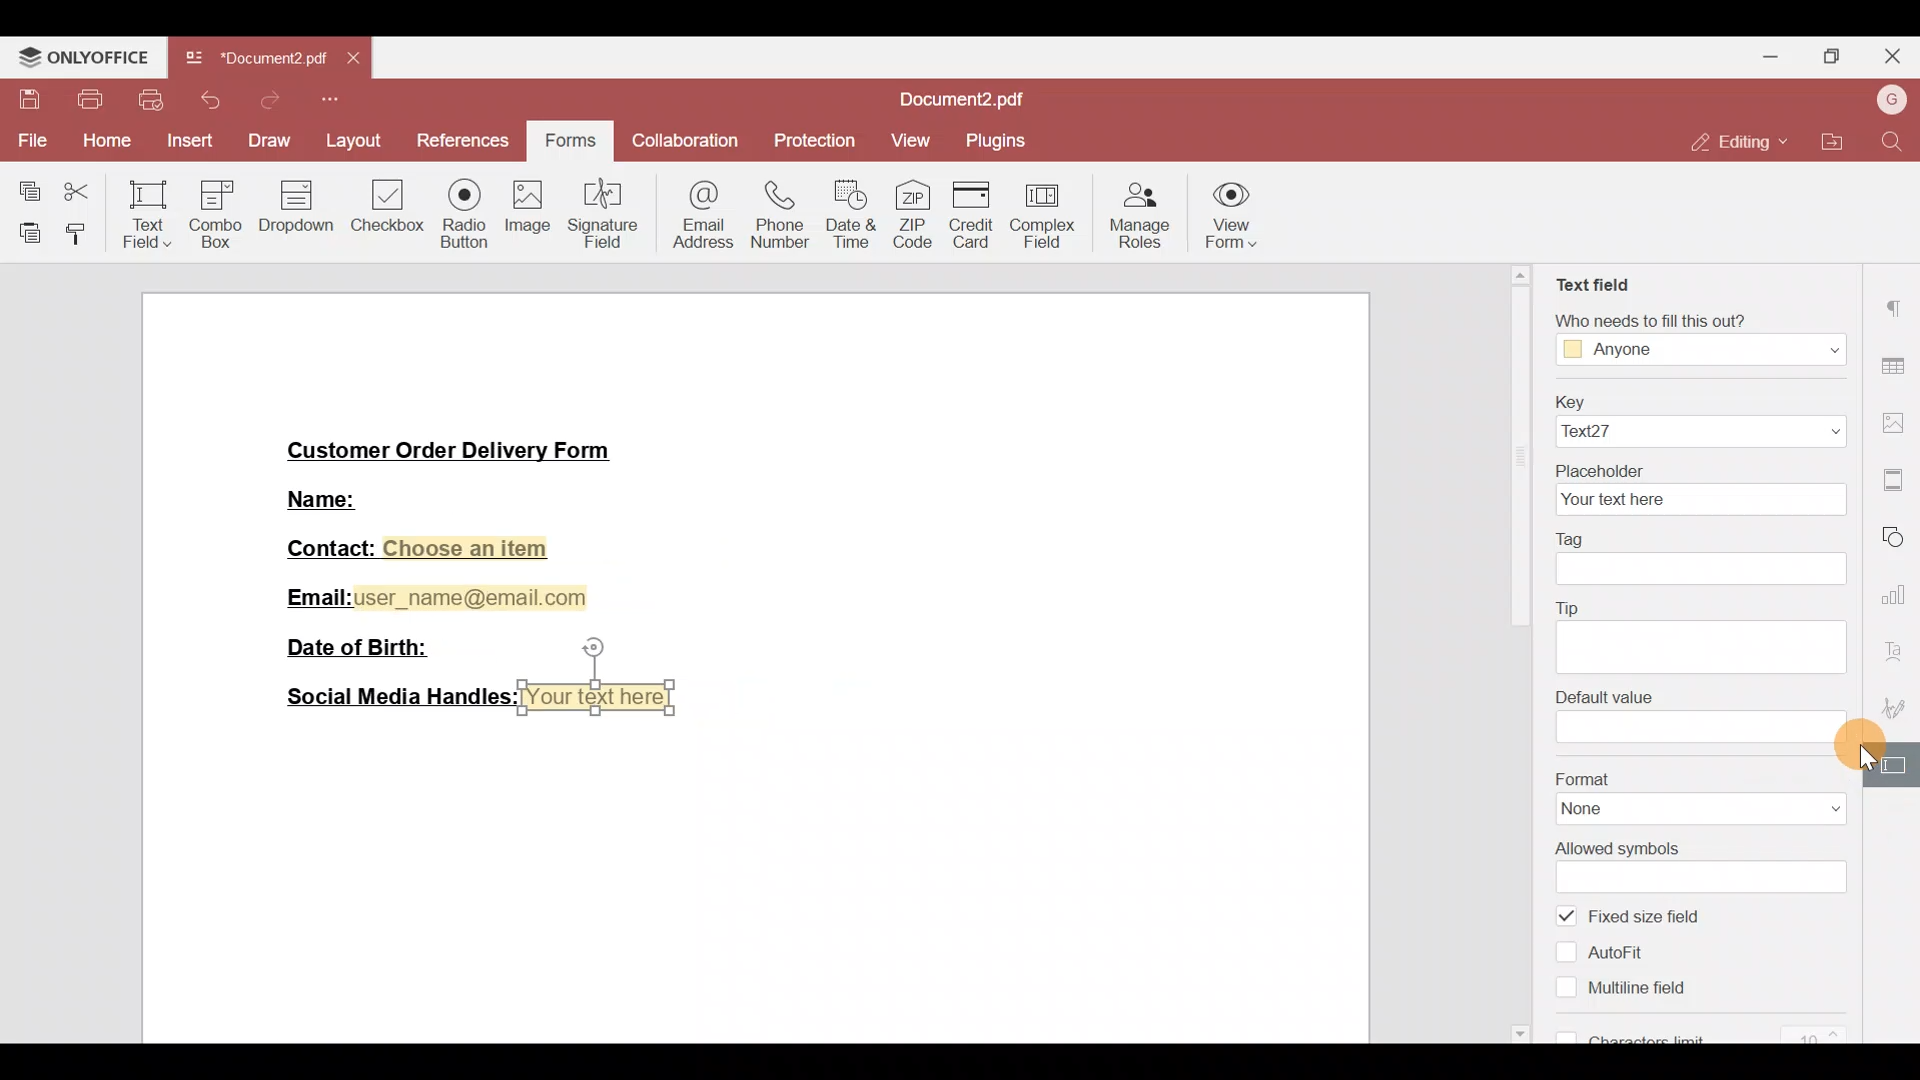 Image resolution: width=1920 pixels, height=1080 pixels. Describe the element at coordinates (23, 100) in the screenshot. I see `Save` at that location.